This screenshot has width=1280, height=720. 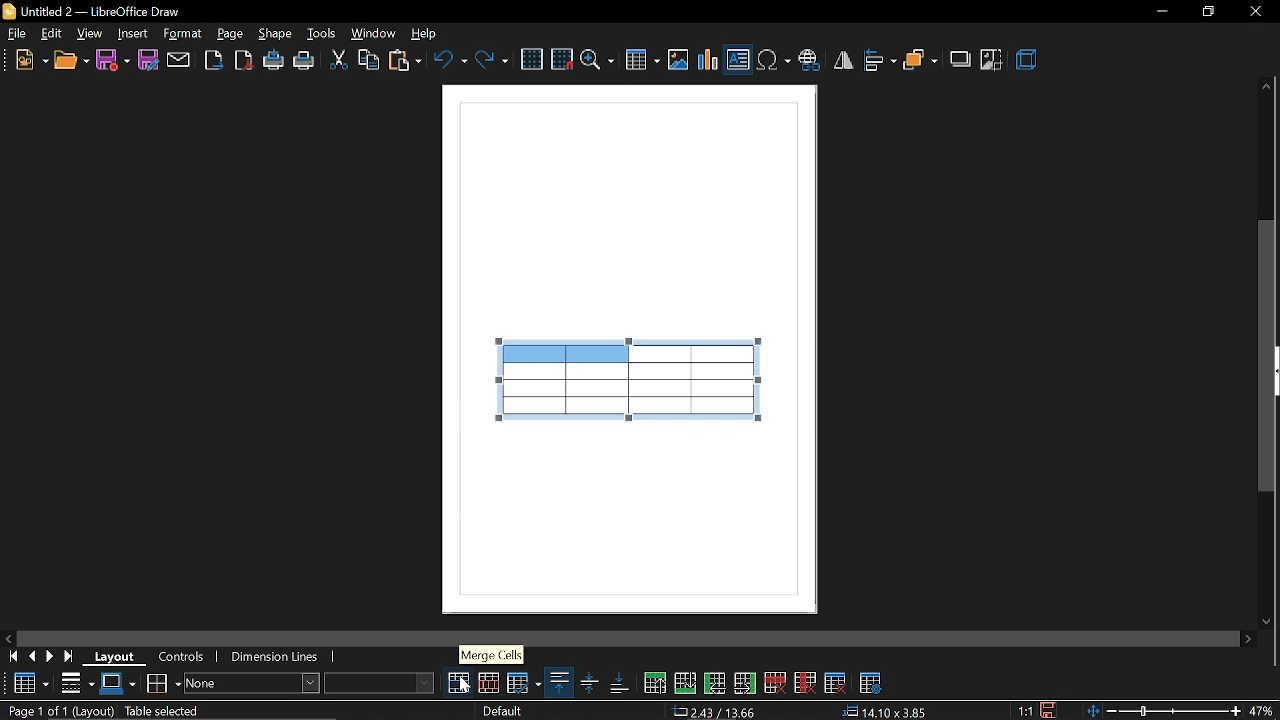 I want to click on table properties, so click(x=870, y=680).